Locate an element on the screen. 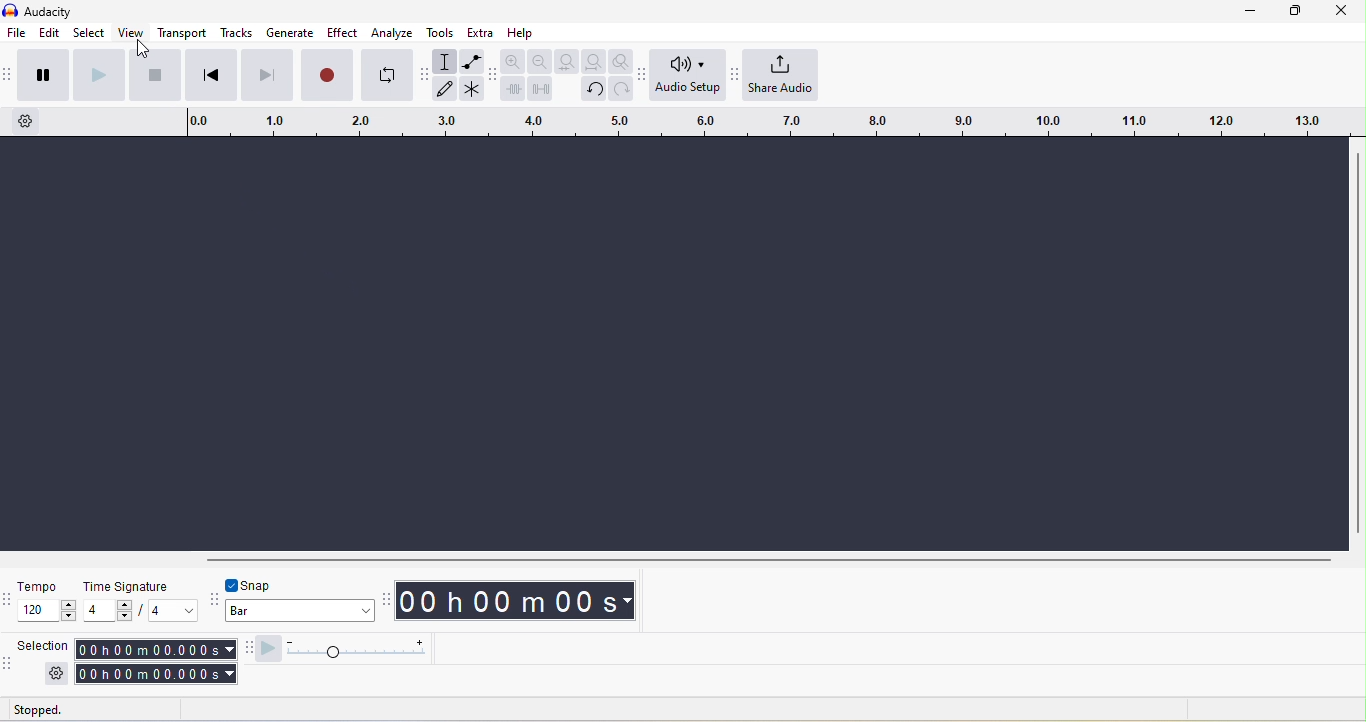  set tempo is located at coordinates (46, 610).